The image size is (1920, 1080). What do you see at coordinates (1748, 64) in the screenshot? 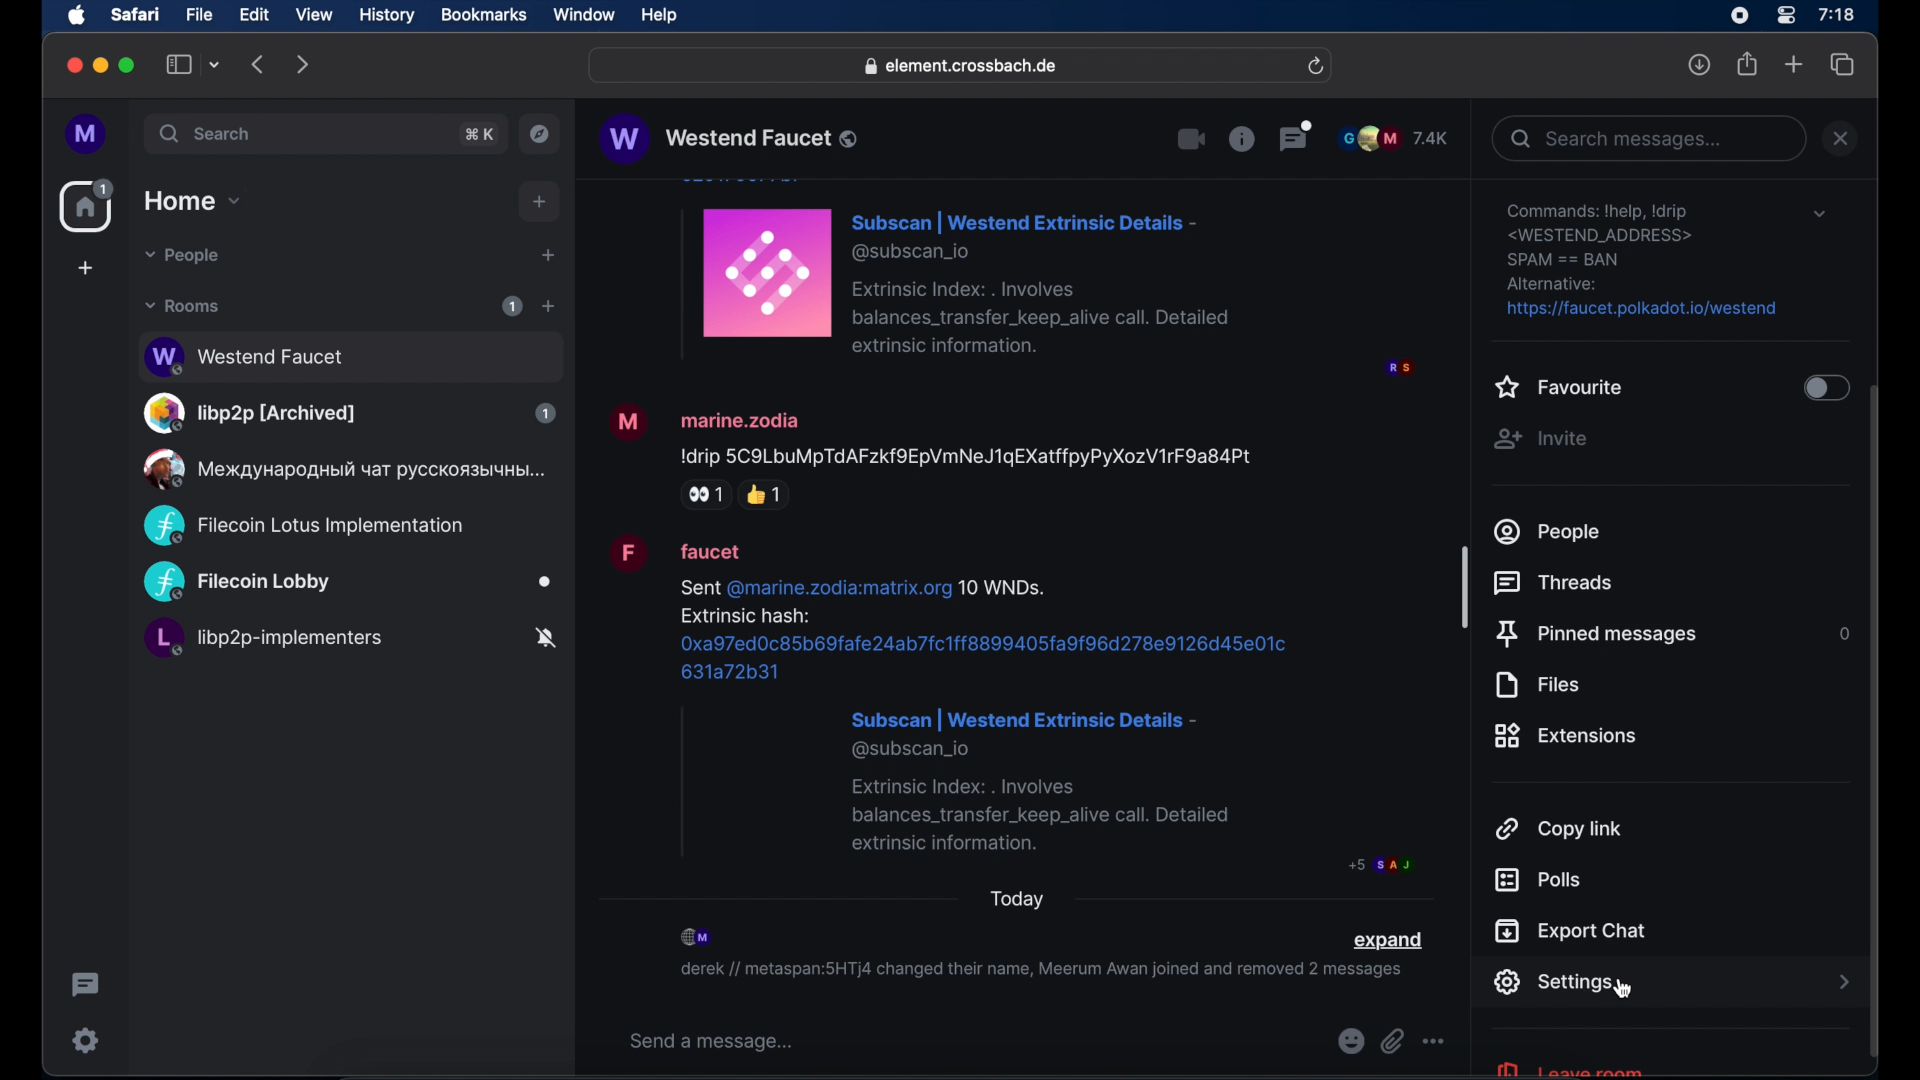
I see `share` at bounding box center [1748, 64].